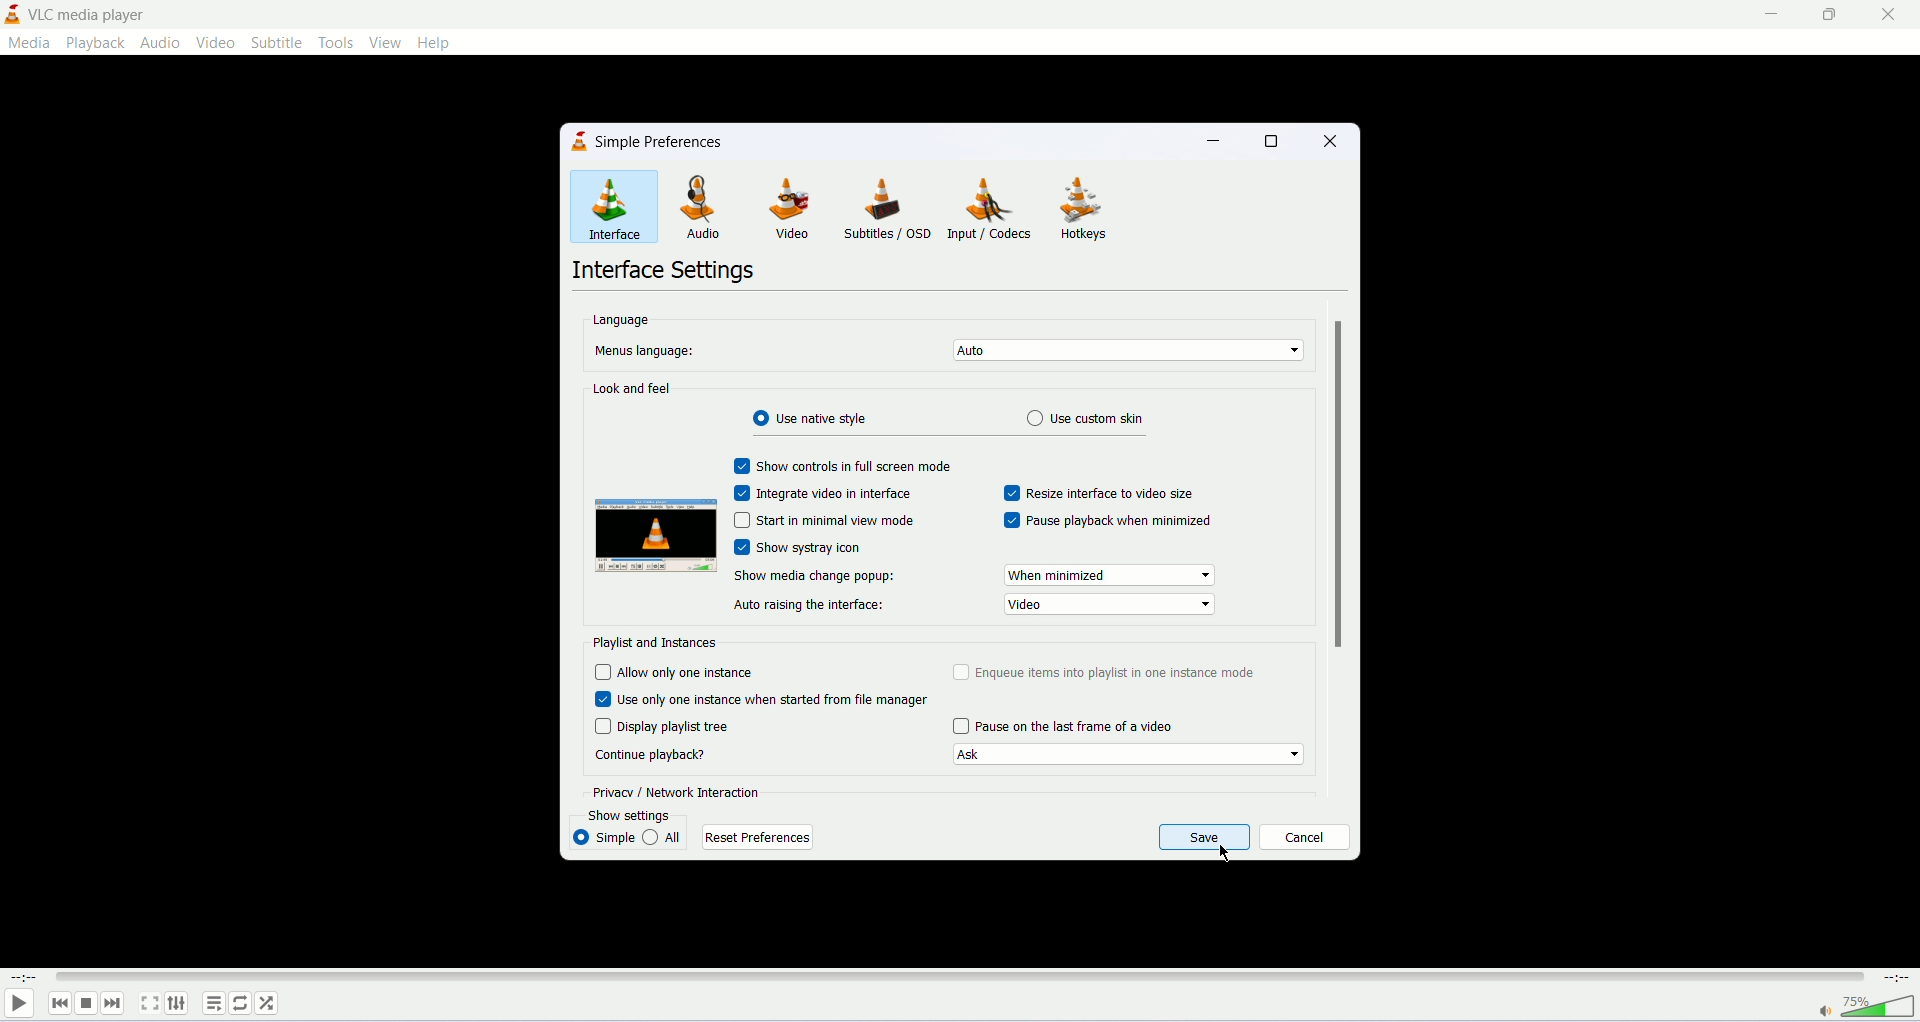 Image resolution: width=1920 pixels, height=1022 pixels. I want to click on reset preferences, so click(760, 838).